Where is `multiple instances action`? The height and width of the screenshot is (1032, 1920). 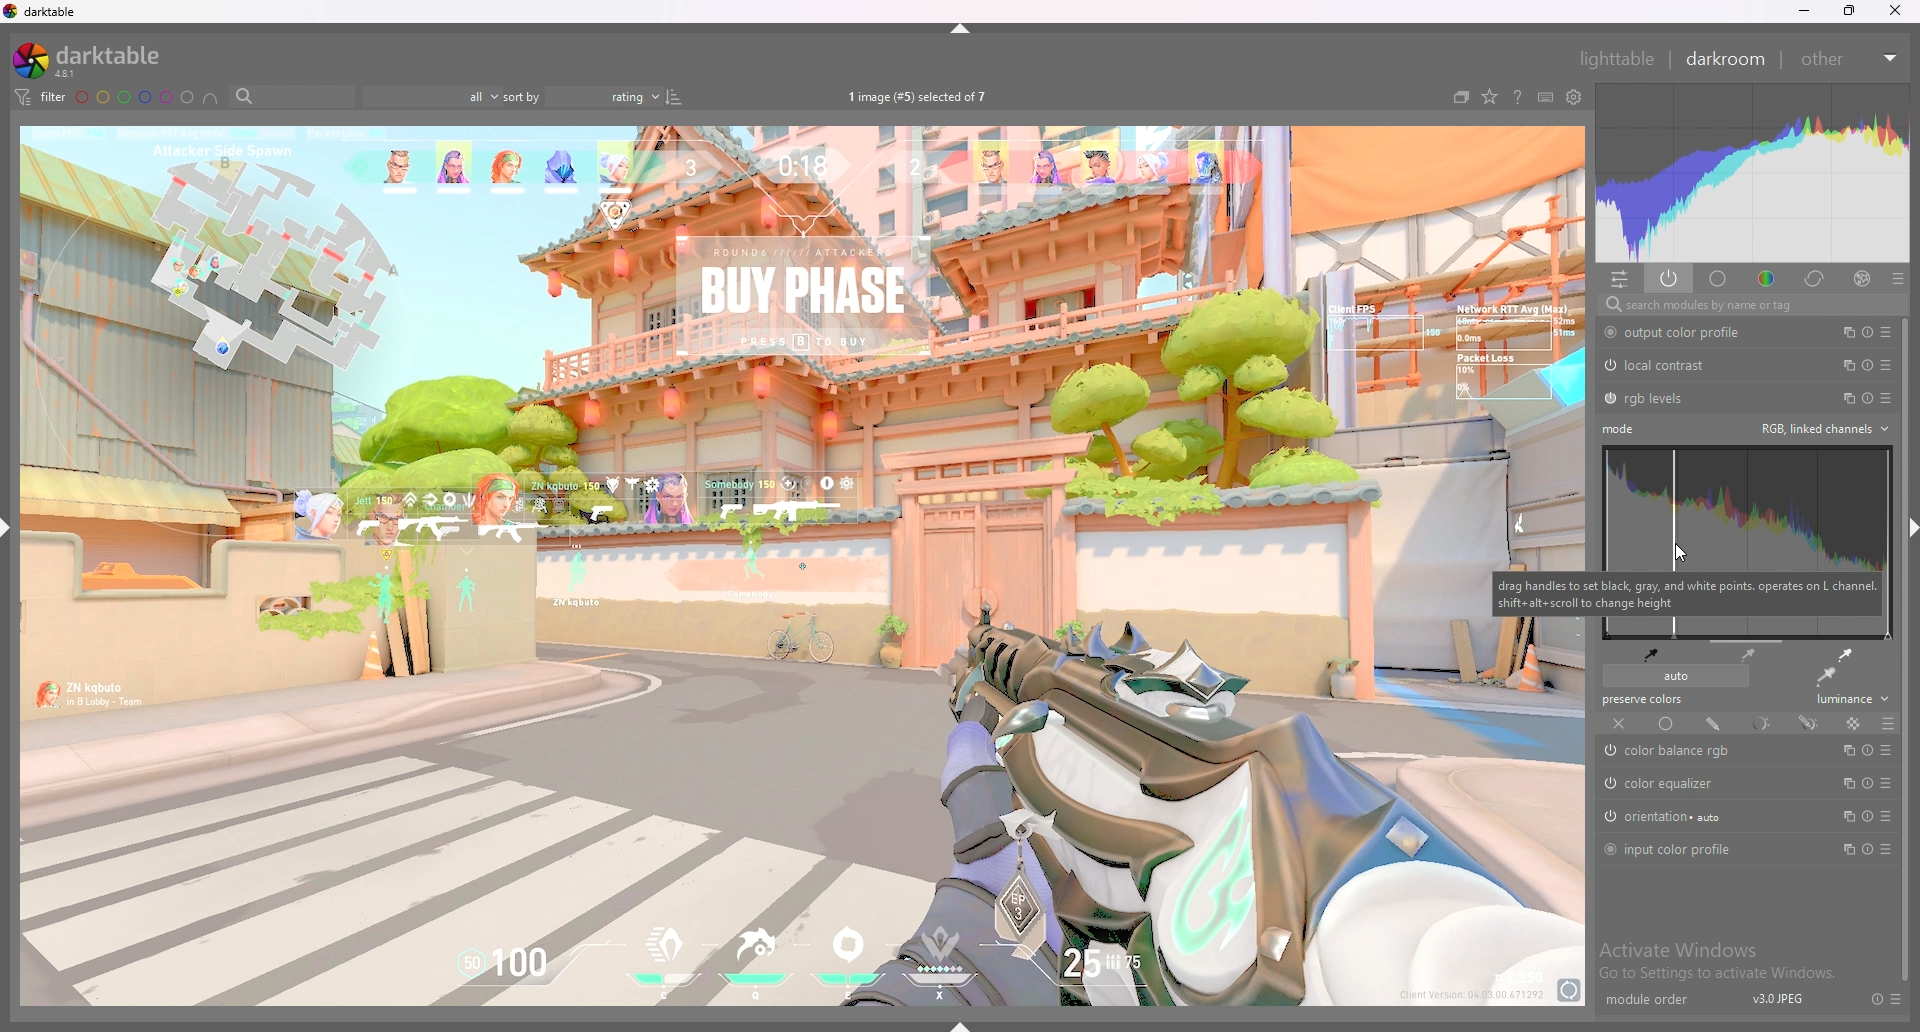
multiple instances action is located at coordinates (1846, 817).